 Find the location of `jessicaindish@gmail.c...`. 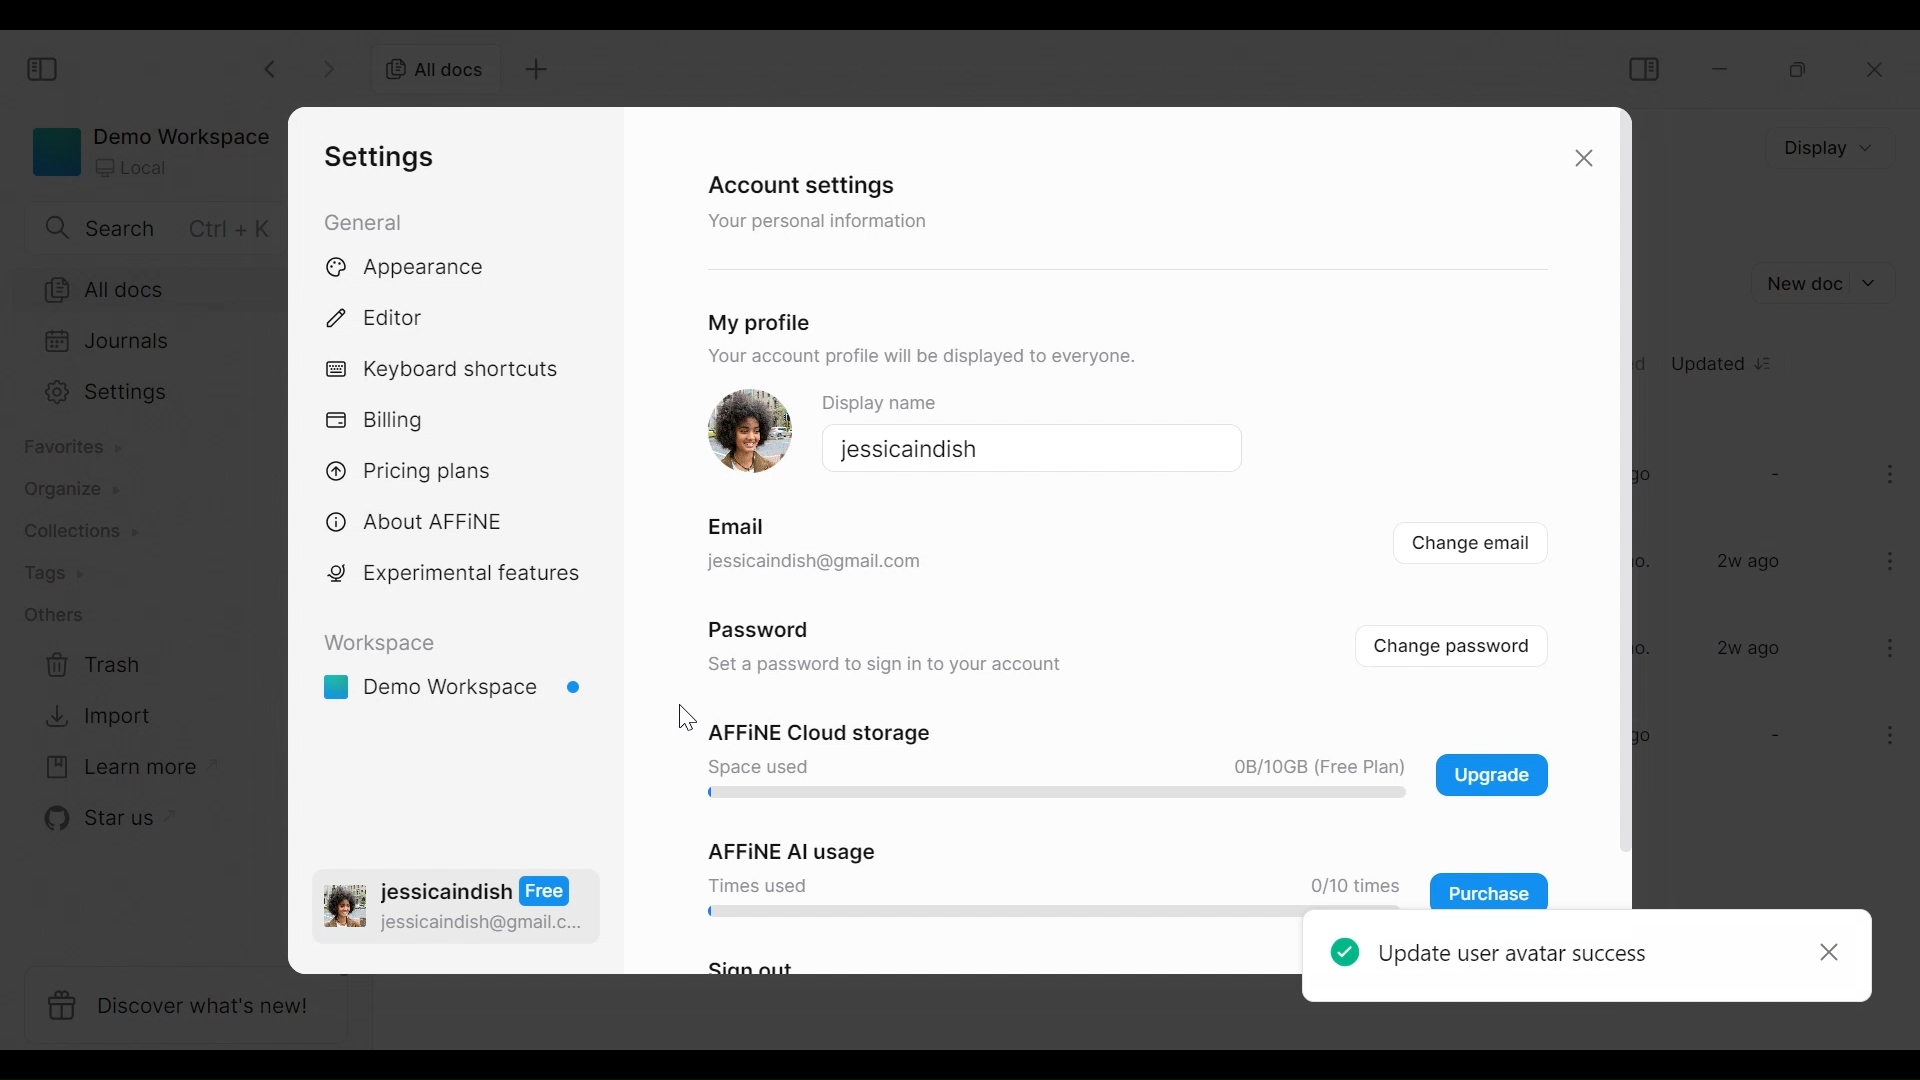

jessicaindish@gmail.c... is located at coordinates (483, 923).